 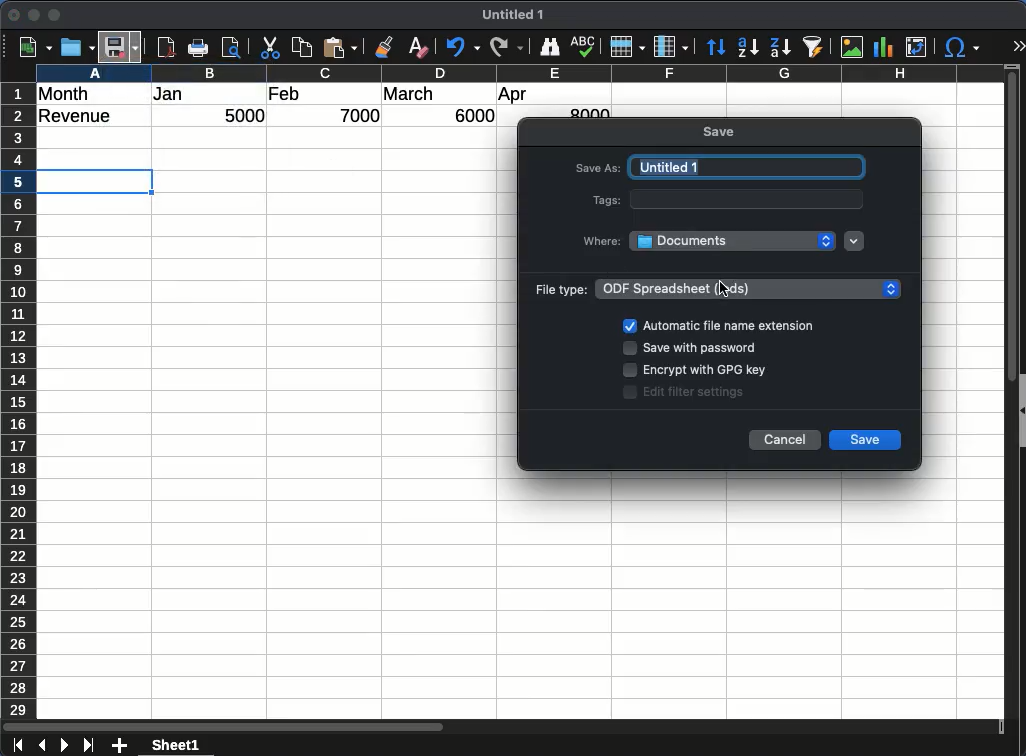 What do you see at coordinates (748, 199) in the screenshot?
I see `text box` at bounding box center [748, 199].